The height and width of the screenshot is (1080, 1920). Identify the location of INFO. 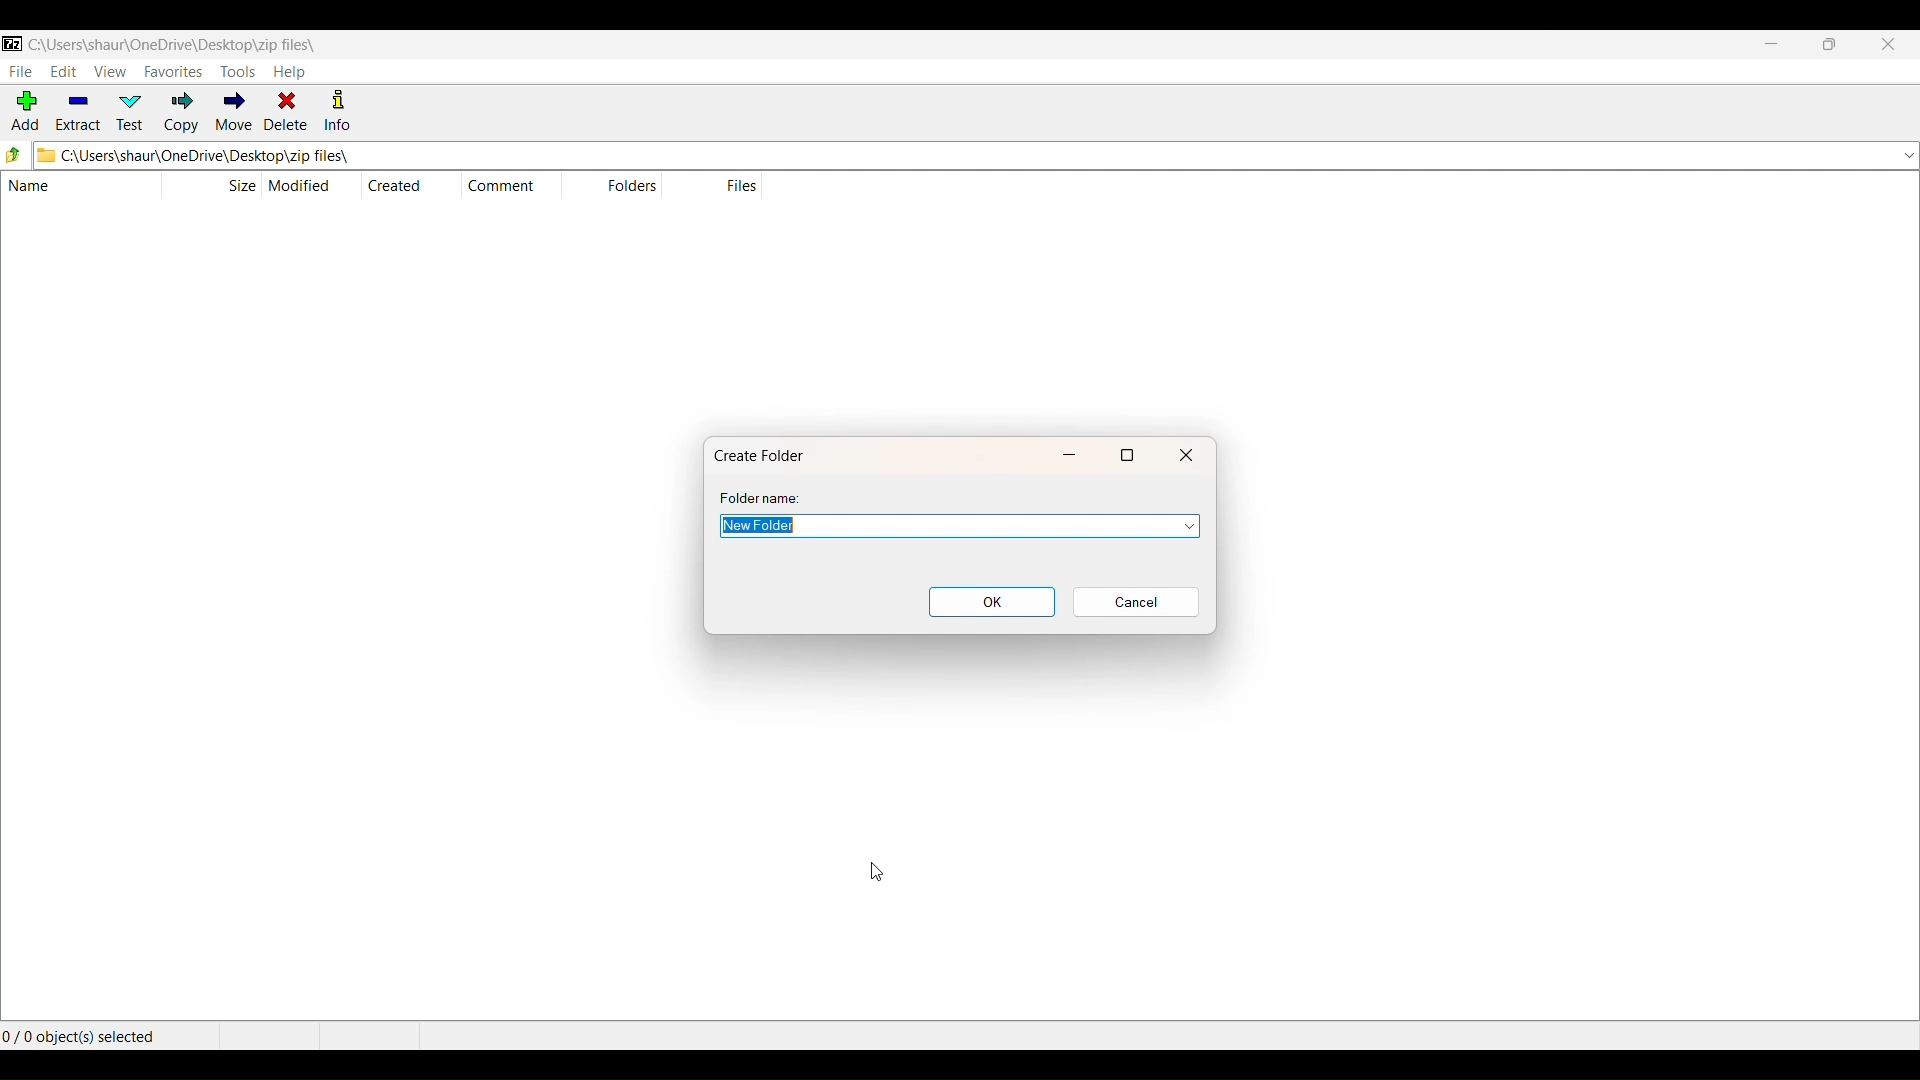
(341, 112).